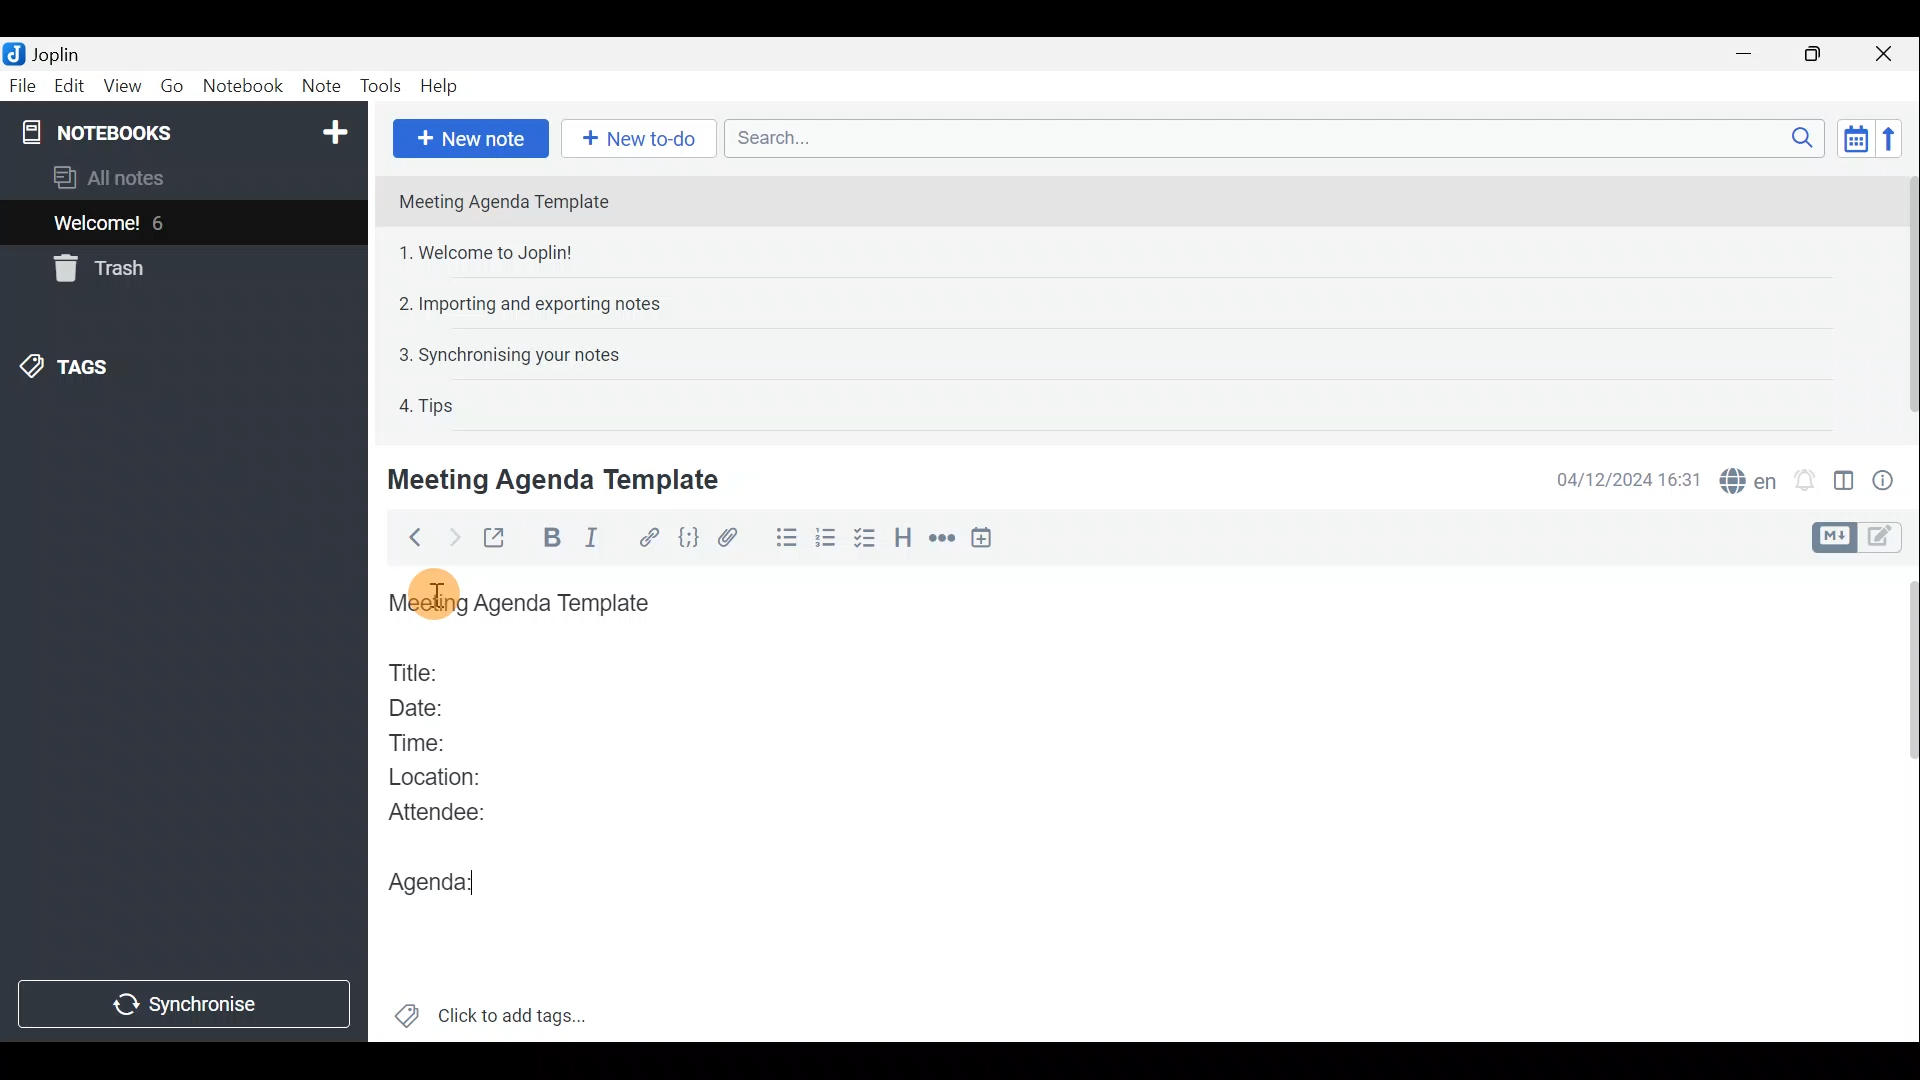 The height and width of the screenshot is (1080, 1920). I want to click on Toggle editors, so click(1831, 538).